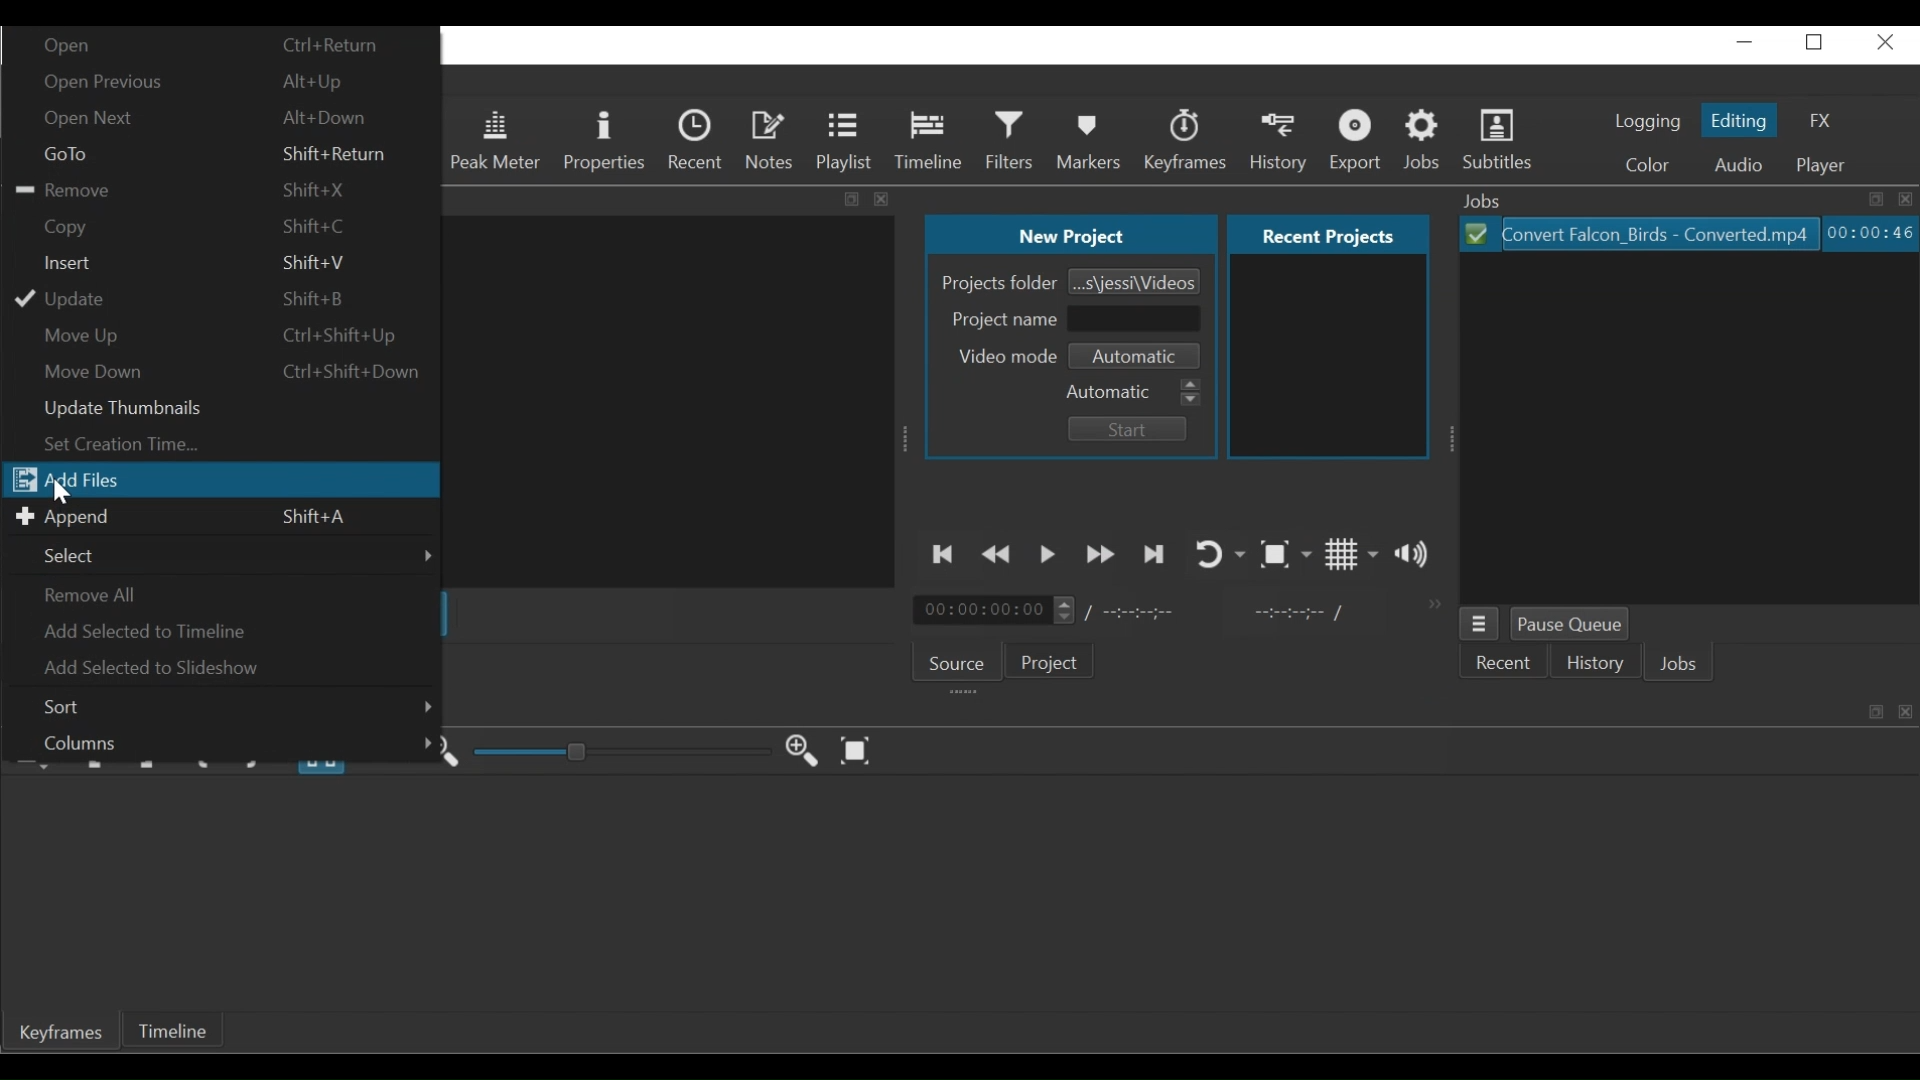  What do you see at coordinates (1649, 123) in the screenshot?
I see `logging` at bounding box center [1649, 123].